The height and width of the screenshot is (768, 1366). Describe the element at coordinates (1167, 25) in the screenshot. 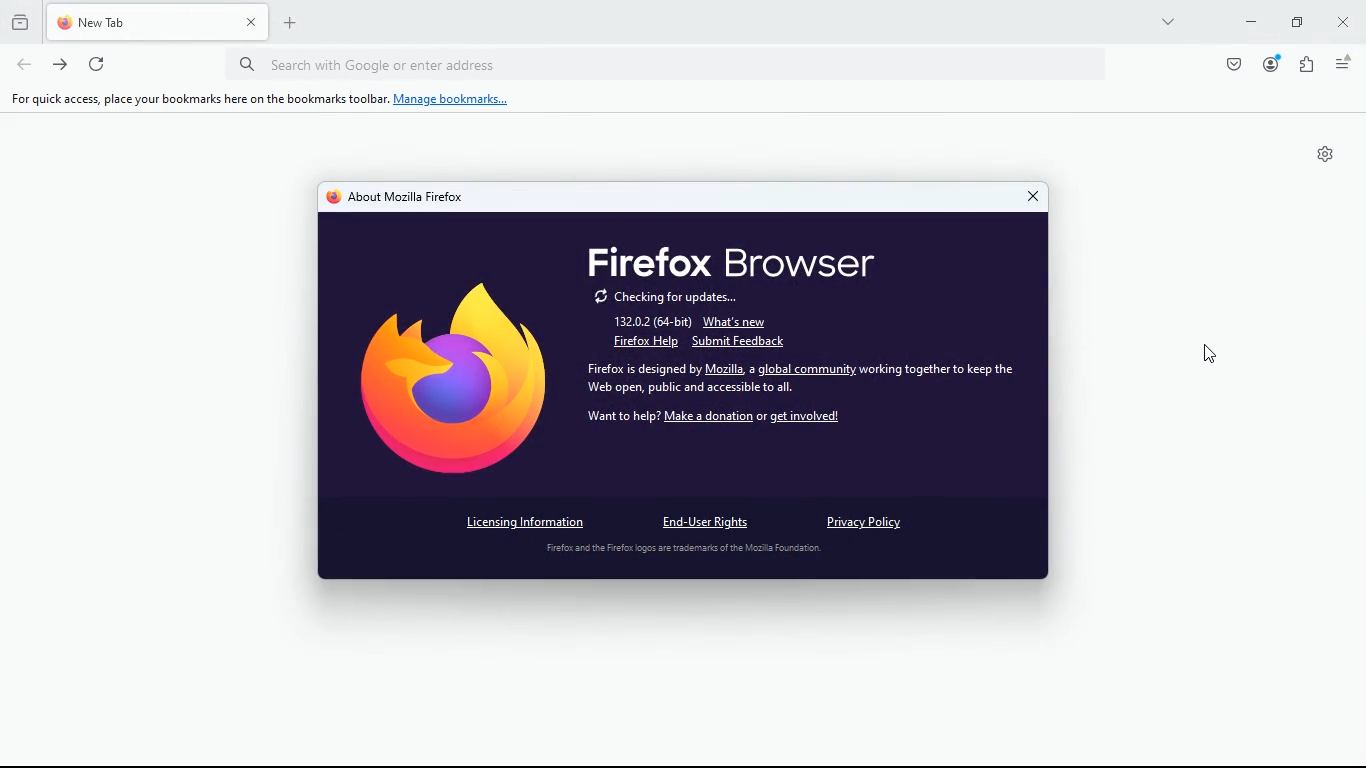

I see `more` at that location.